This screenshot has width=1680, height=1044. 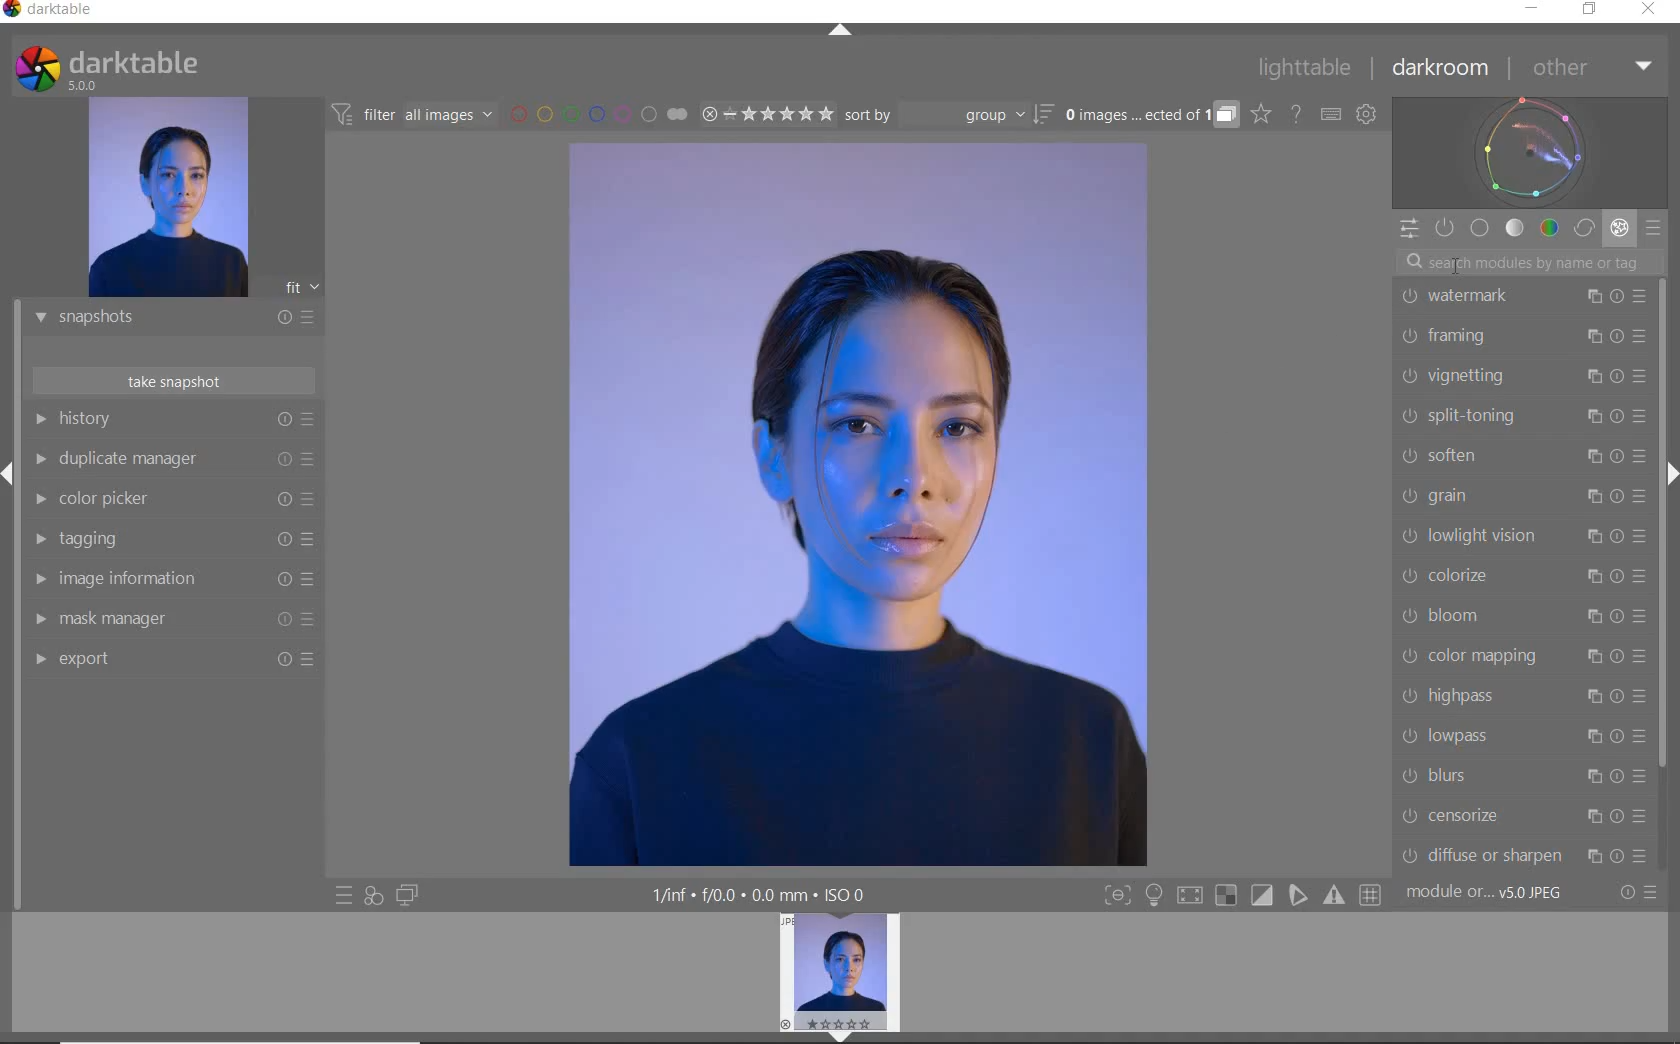 What do you see at coordinates (1593, 10) in the screenshot?
I see `RESTORE` at bounding box center [1593, 10].